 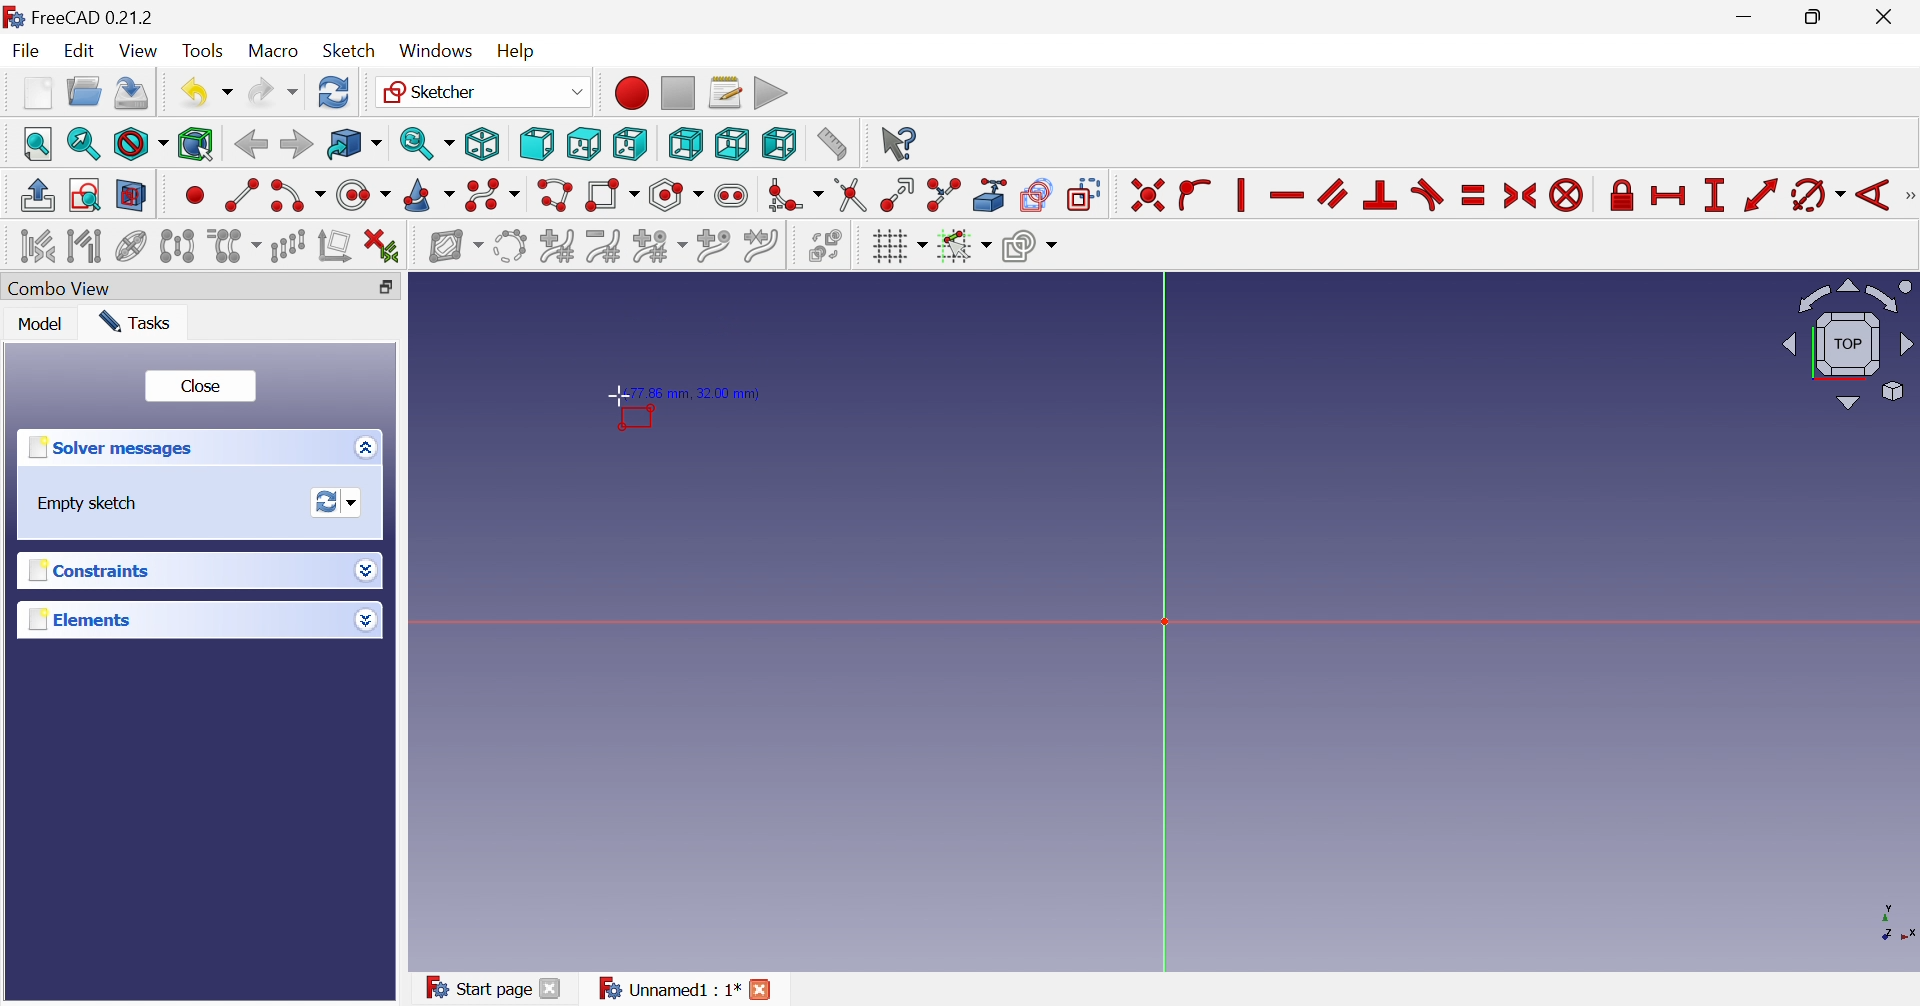 What do you see at coordinates (141, 54) in the screenshot?
I see `View` at bounding box center [141, 54].